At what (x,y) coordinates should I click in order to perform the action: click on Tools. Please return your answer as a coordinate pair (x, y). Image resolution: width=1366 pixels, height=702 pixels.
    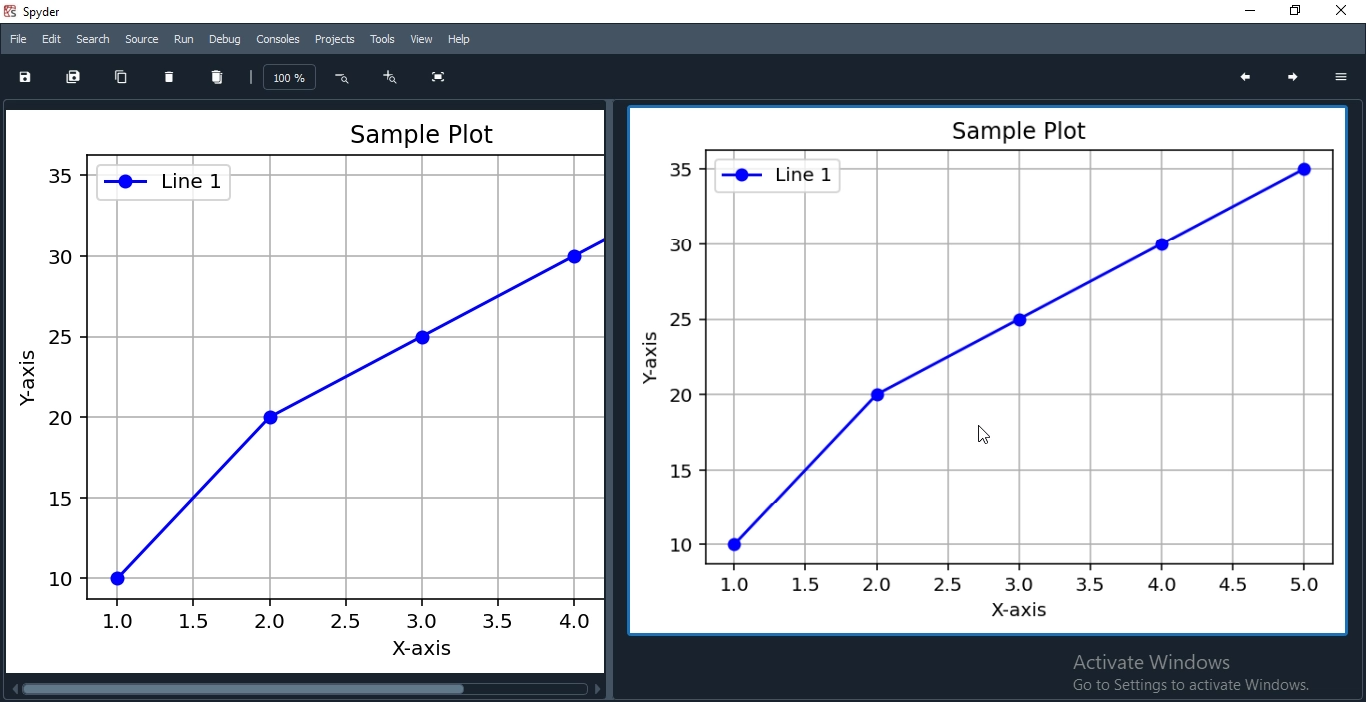
    Looking at the image, I should click on (382, 39).